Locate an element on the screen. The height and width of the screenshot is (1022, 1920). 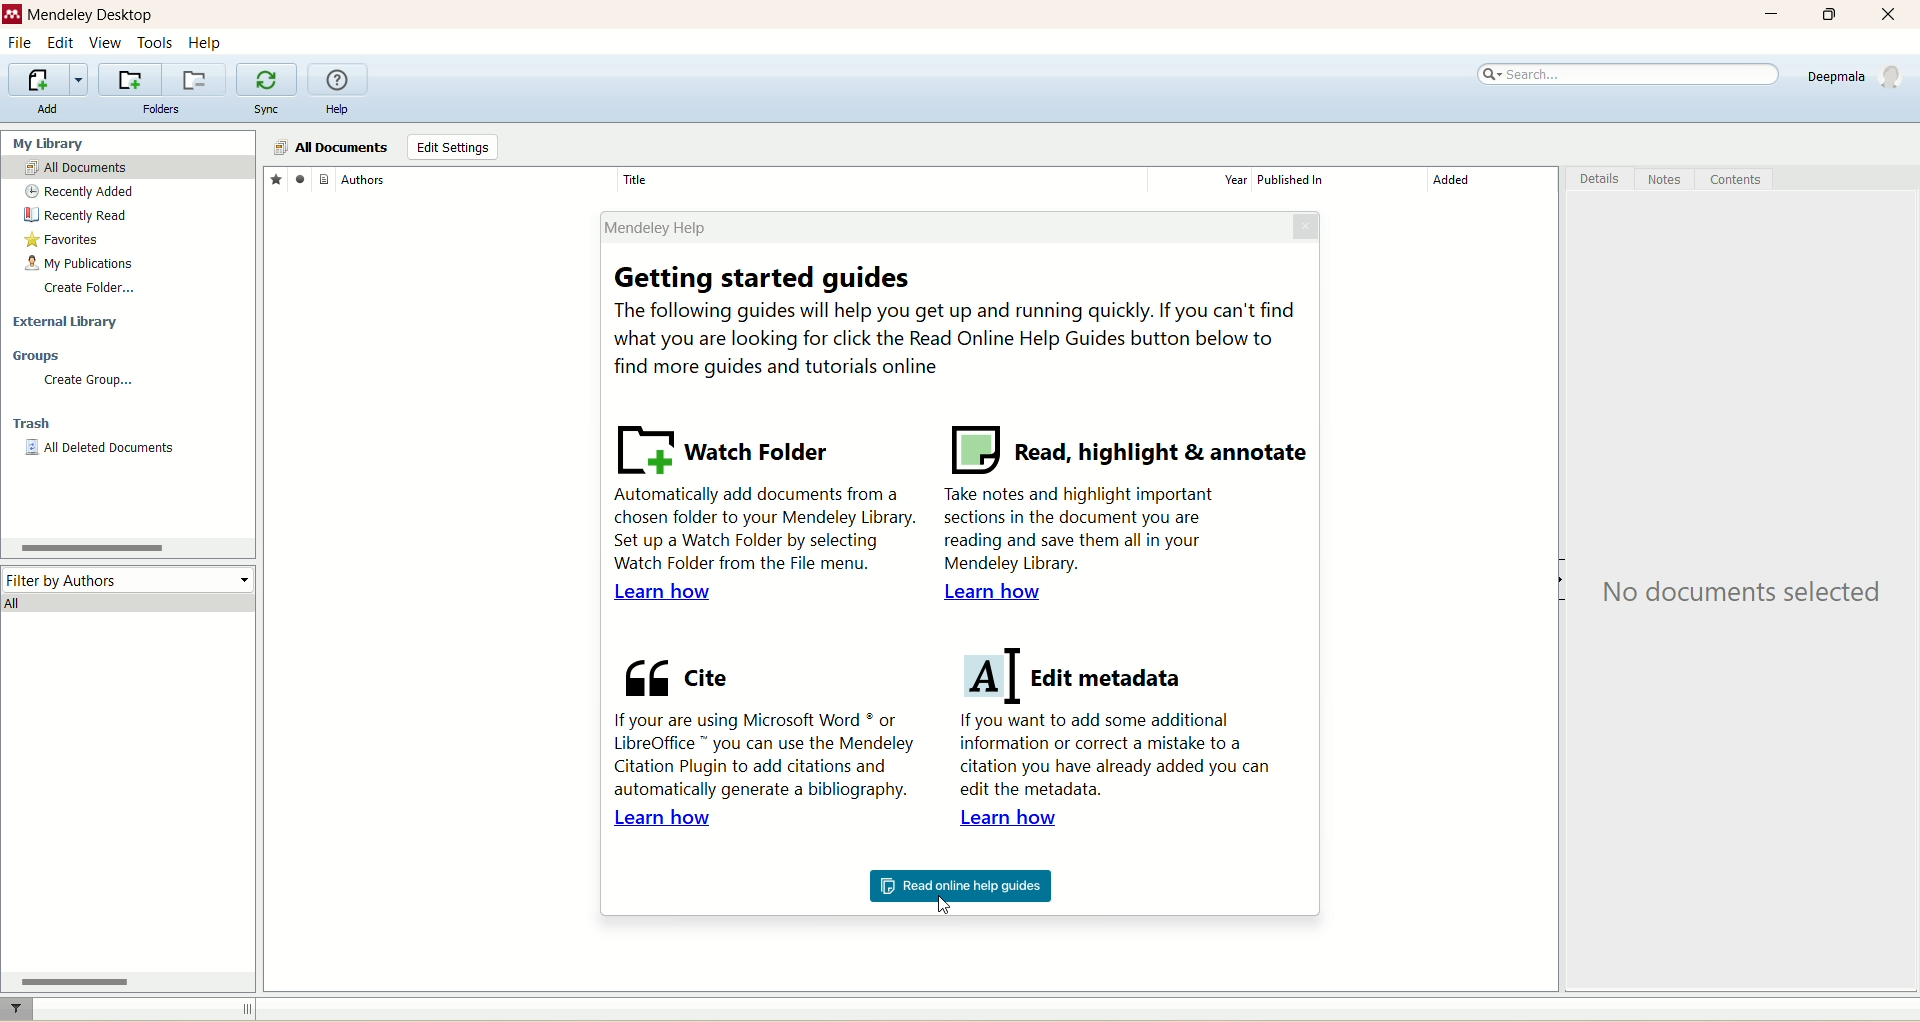
document is located at coordinates (321, 180).